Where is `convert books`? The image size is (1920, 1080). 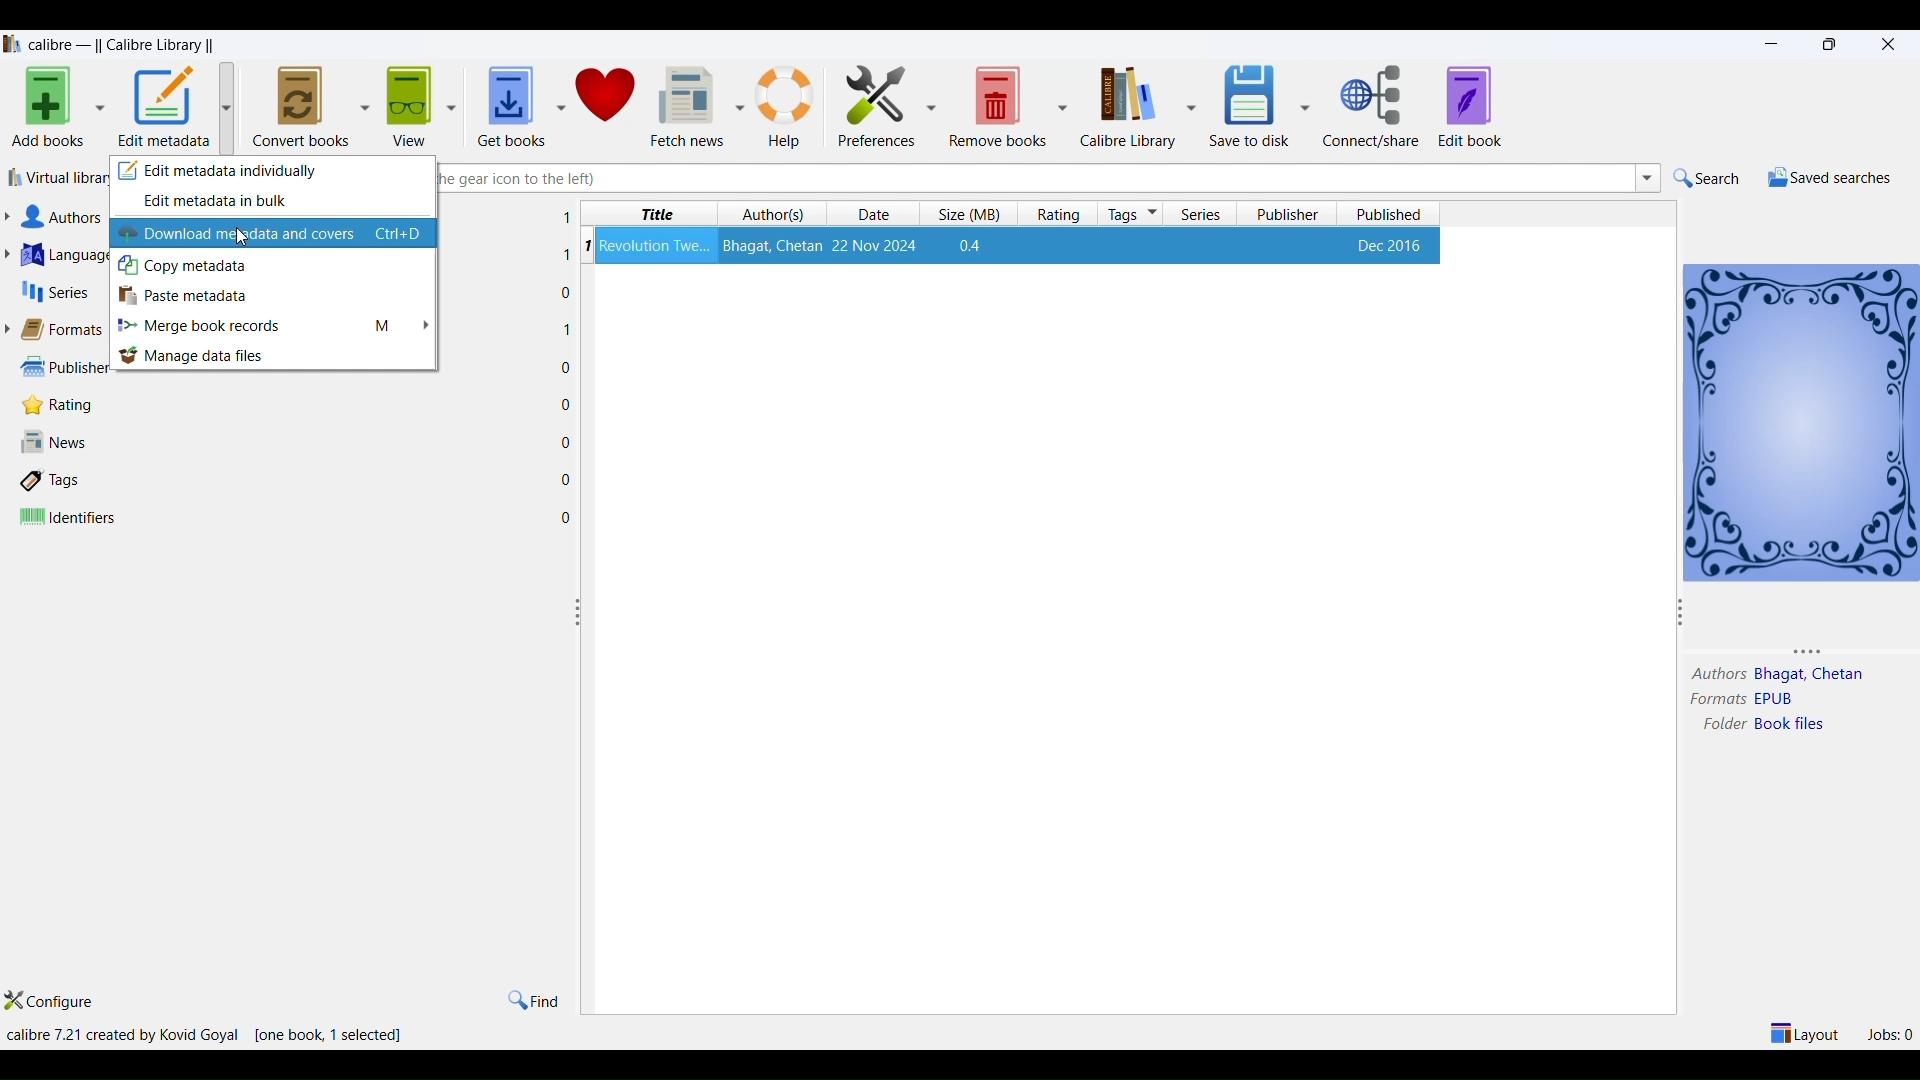 convert books is located at coordinates (299, 103).